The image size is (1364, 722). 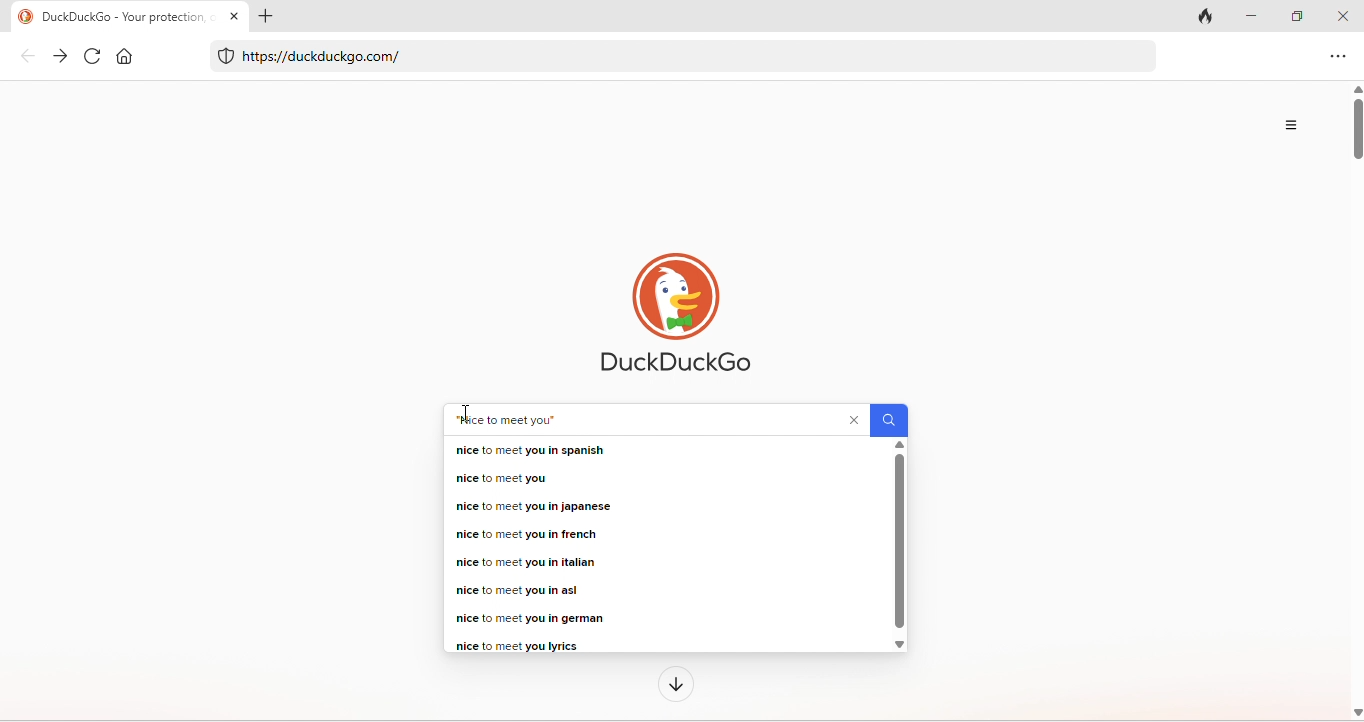 What do you see at coordinates (889, 419) in the screenshot?
I see `search` at bounding box center [889, 419].